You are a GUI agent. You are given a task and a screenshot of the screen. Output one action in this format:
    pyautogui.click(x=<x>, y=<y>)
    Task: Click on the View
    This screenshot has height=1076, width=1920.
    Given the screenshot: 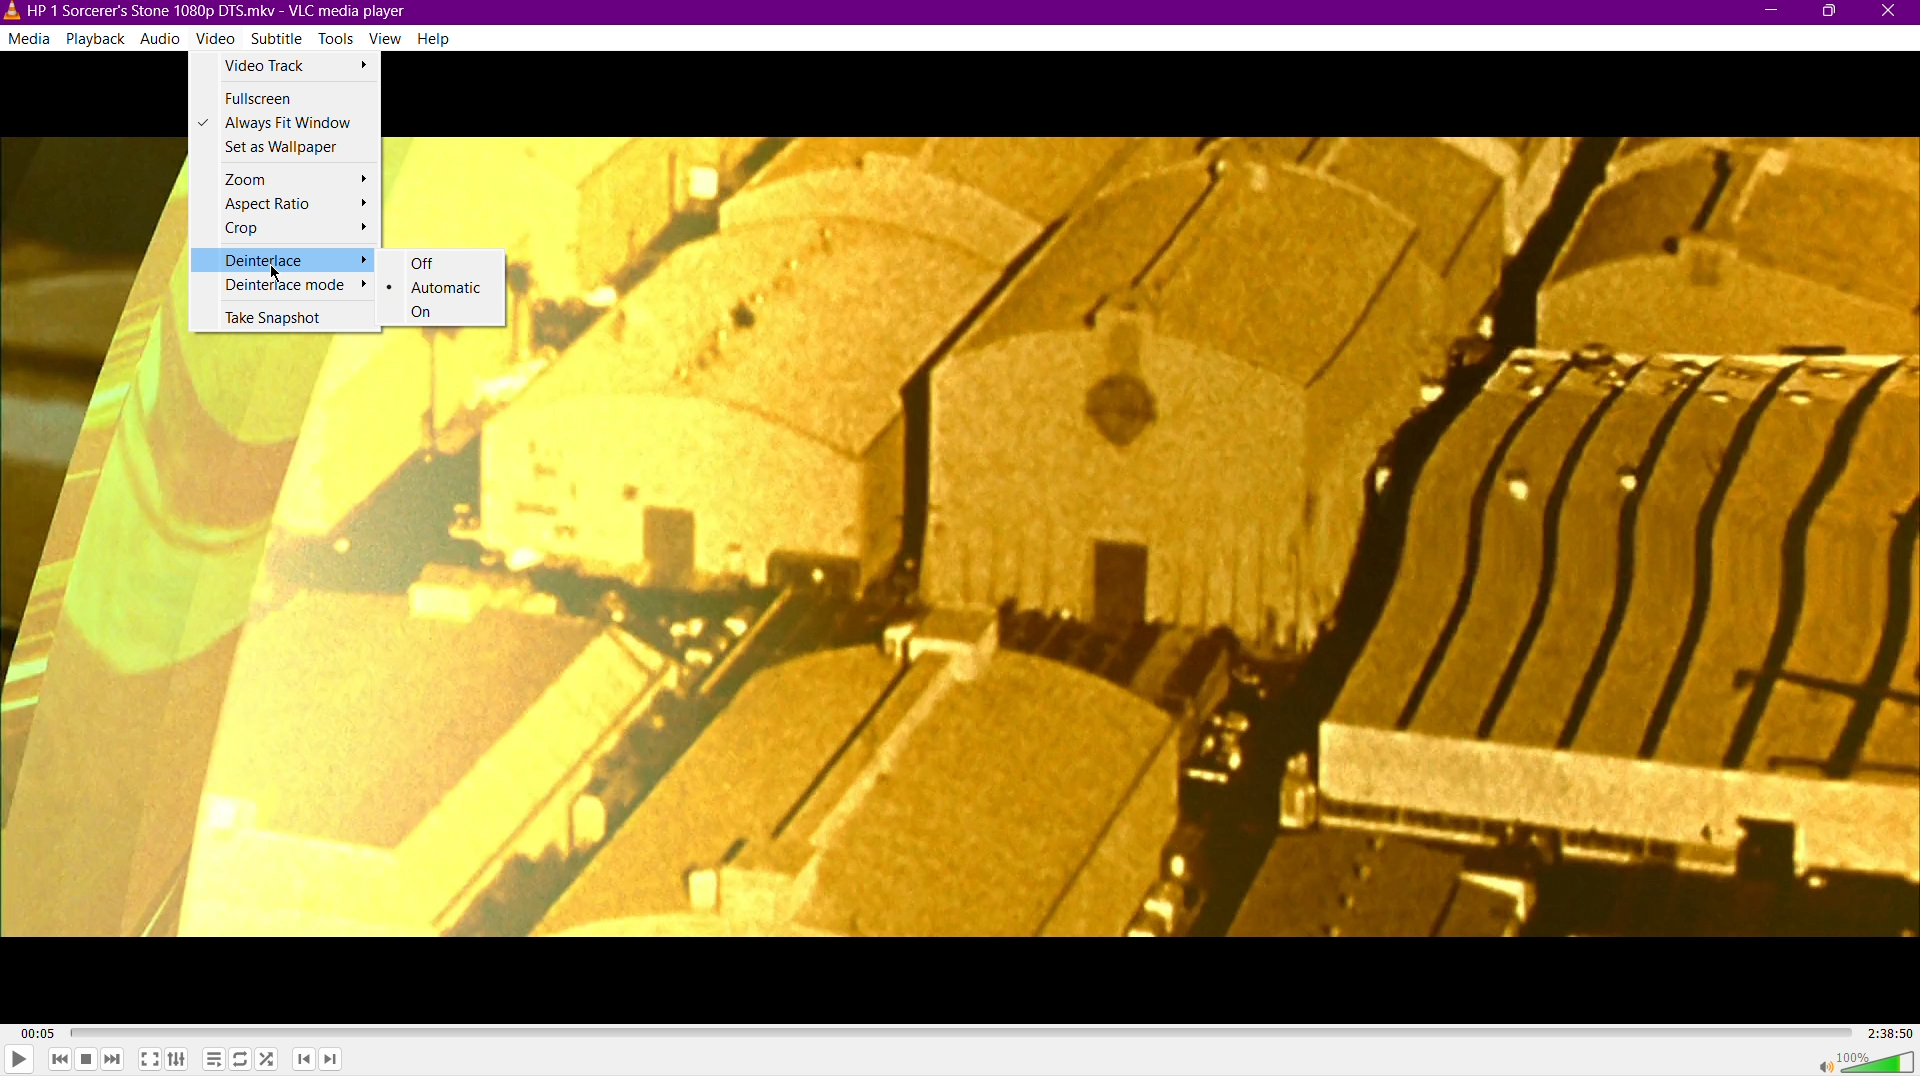 What is the action you would take?
    pyautogui.click(x=385, y=38)
    